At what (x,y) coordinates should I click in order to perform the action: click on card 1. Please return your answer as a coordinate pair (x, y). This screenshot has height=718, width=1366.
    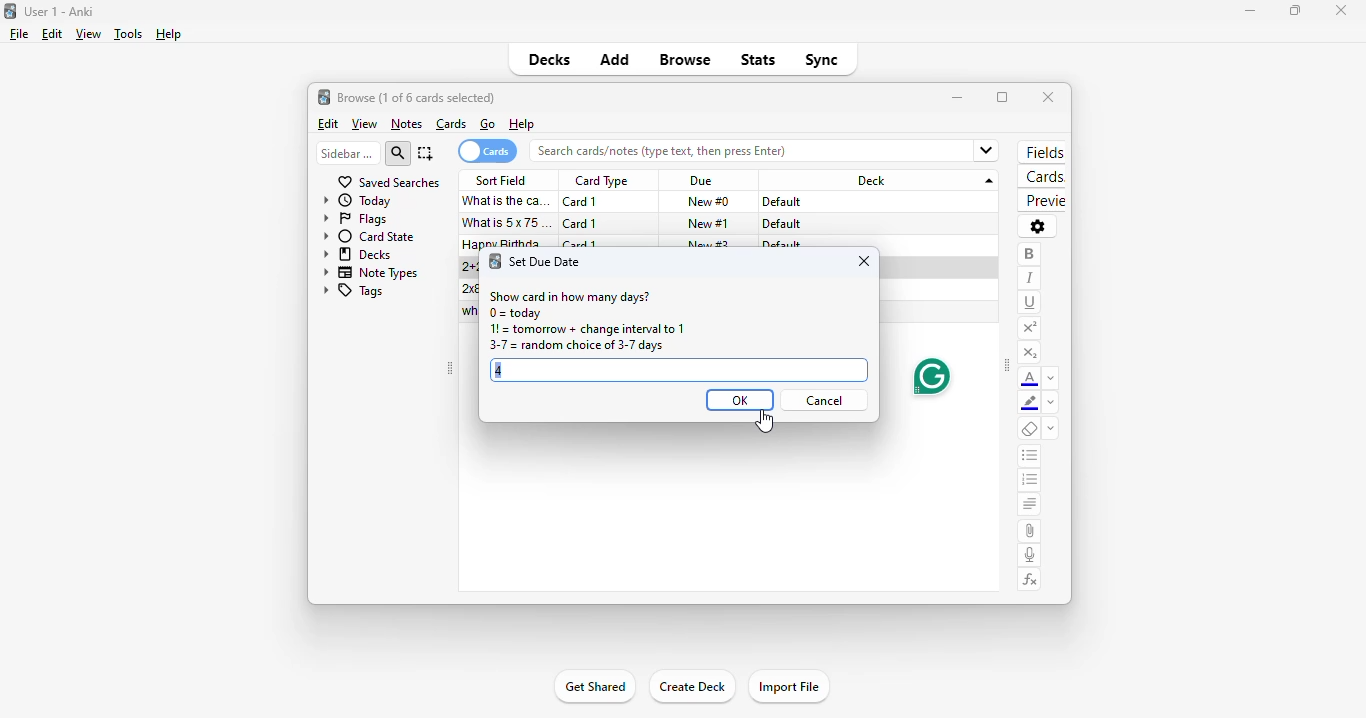
    Looking at the image, I should click on (581, 224).